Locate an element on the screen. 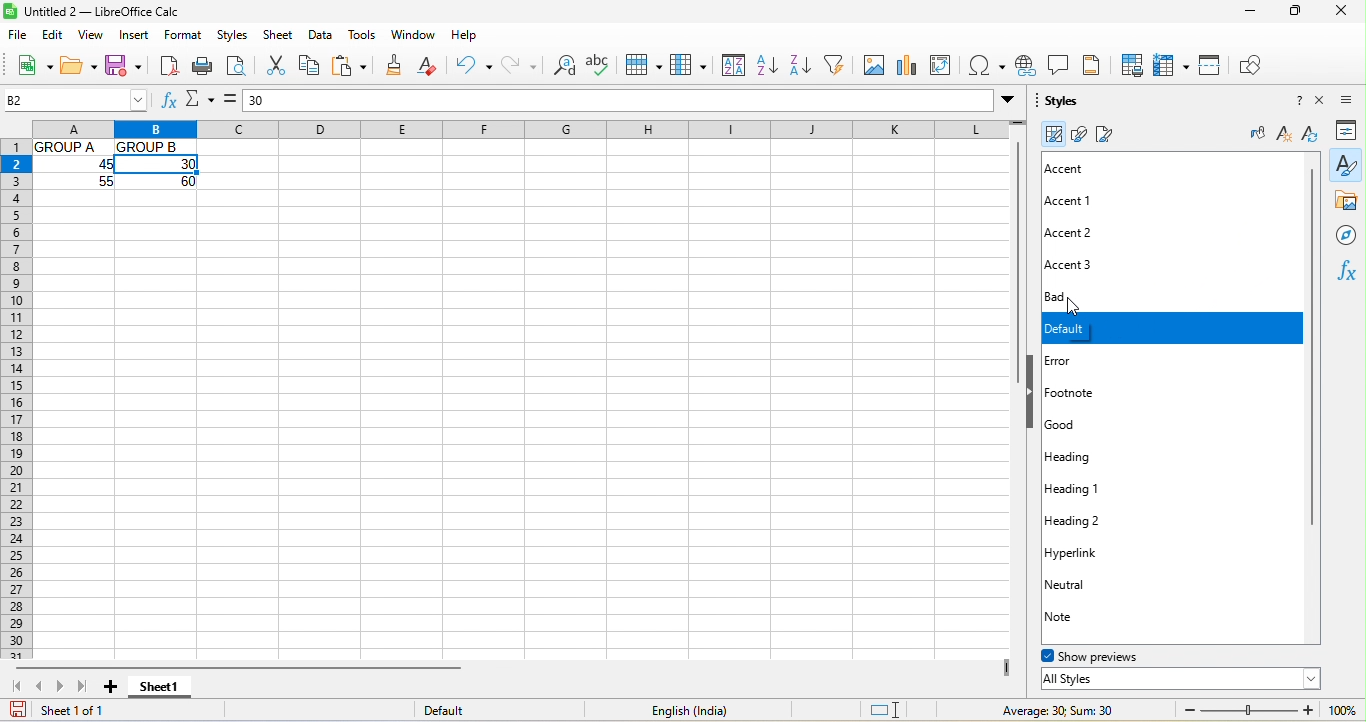 The width and height of the screenshot is (1366, 722). print area is located at coordinates (1135, 64).